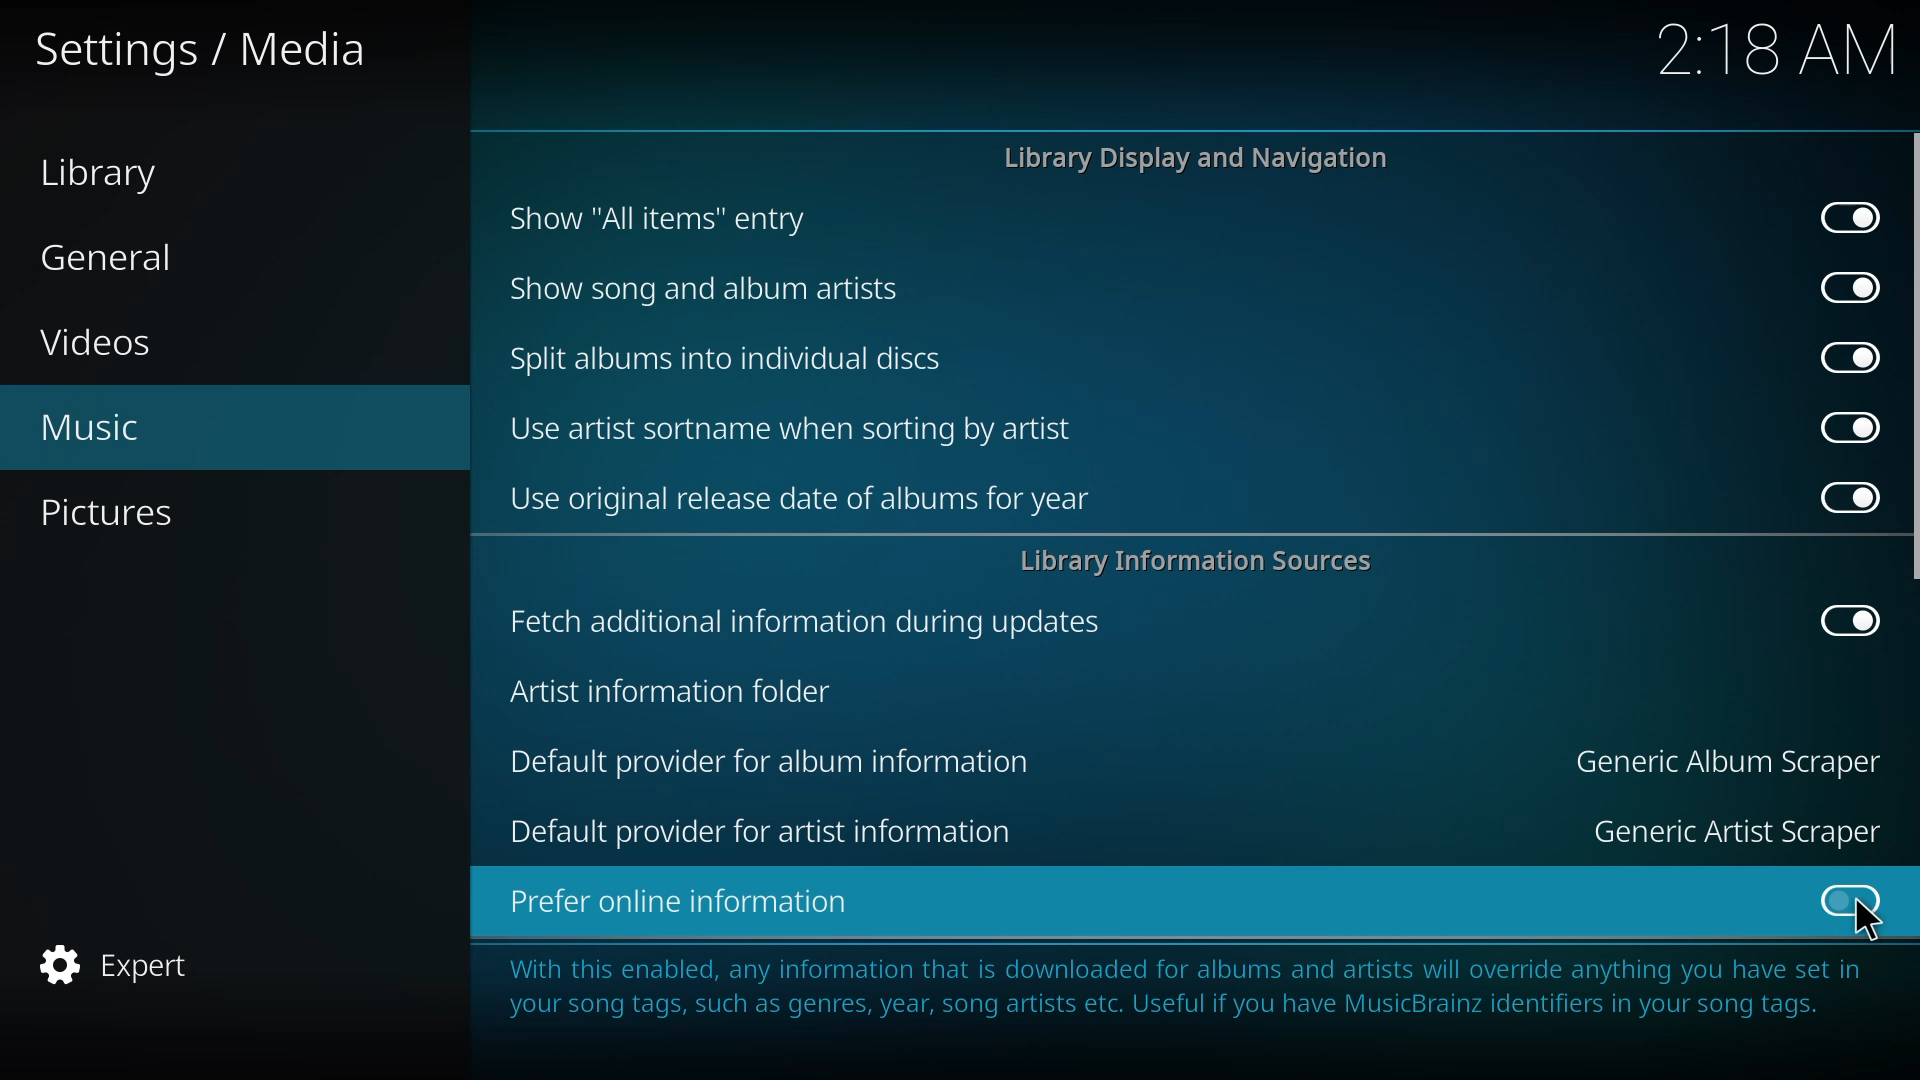 This screenshot has width=1920, height=1080. I want to click on default provider for artist information, so click(775, 826).